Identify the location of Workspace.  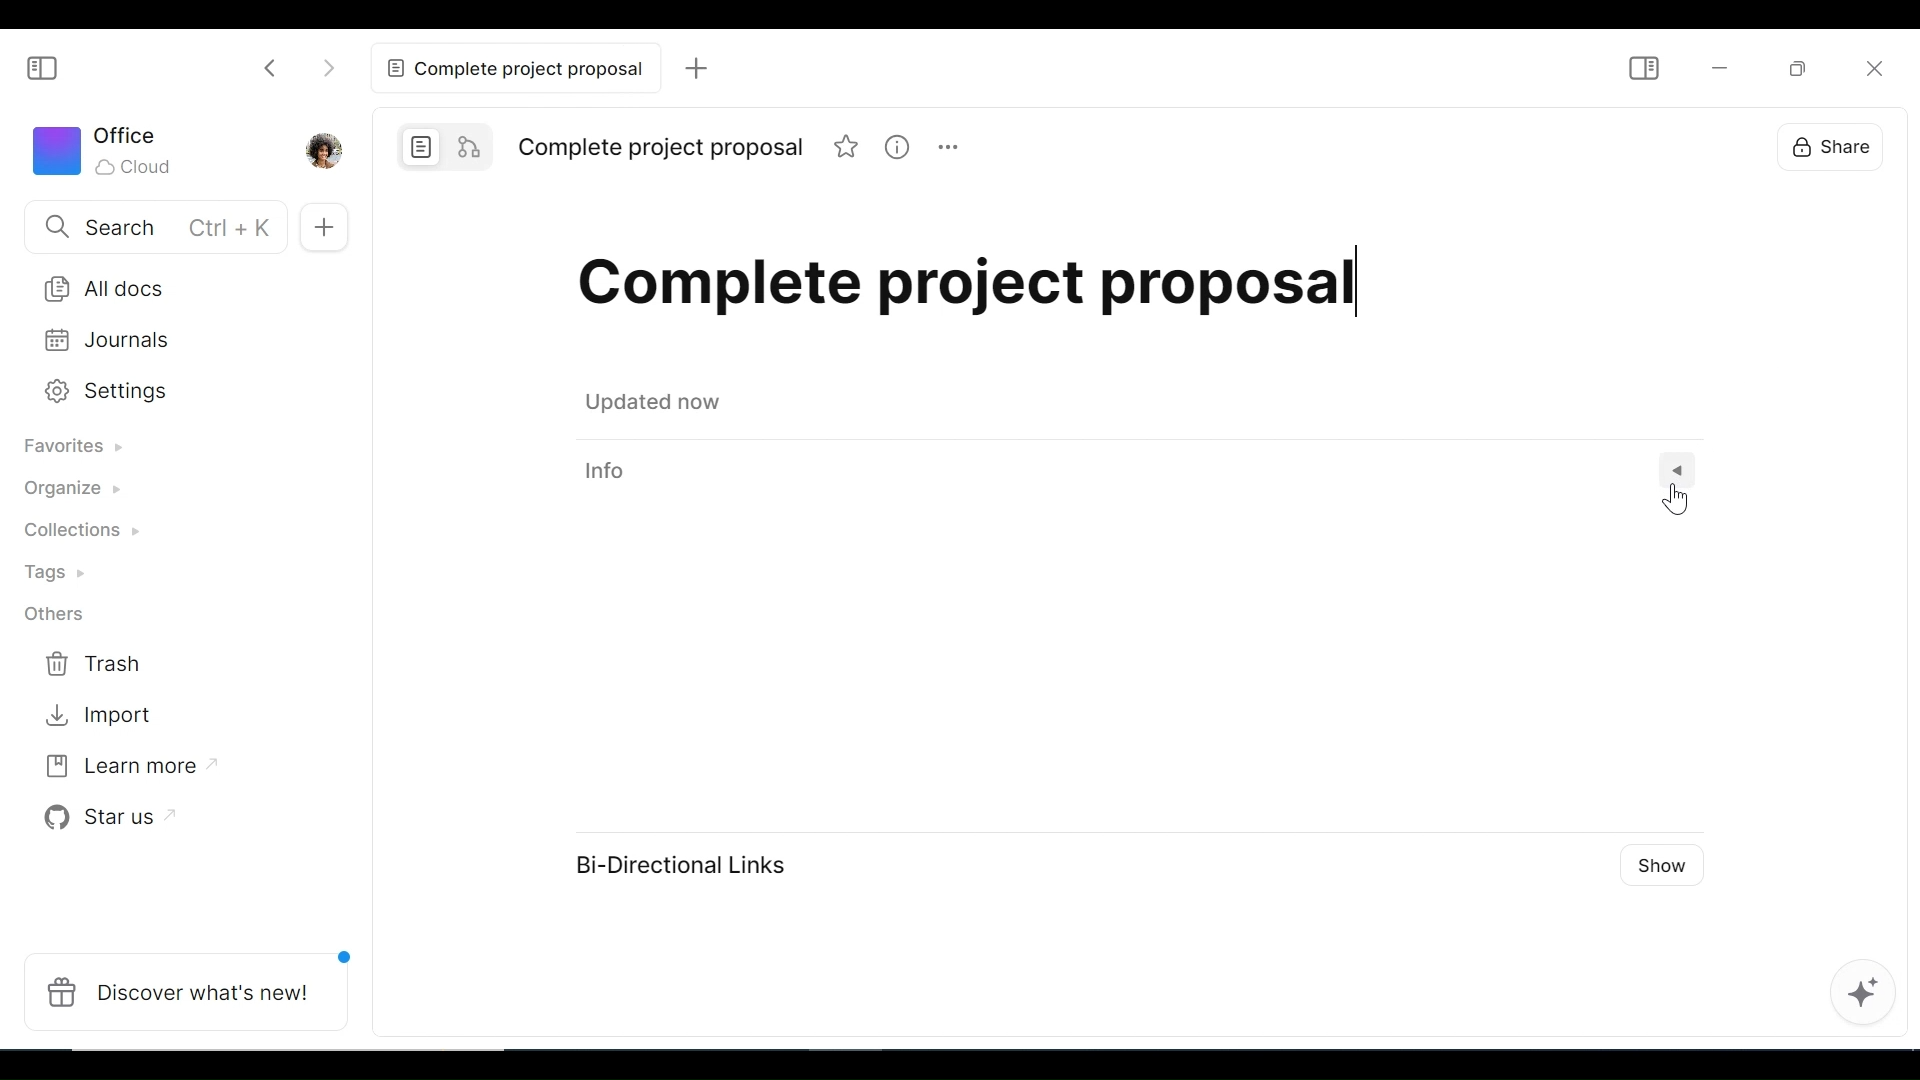
(109, 151).